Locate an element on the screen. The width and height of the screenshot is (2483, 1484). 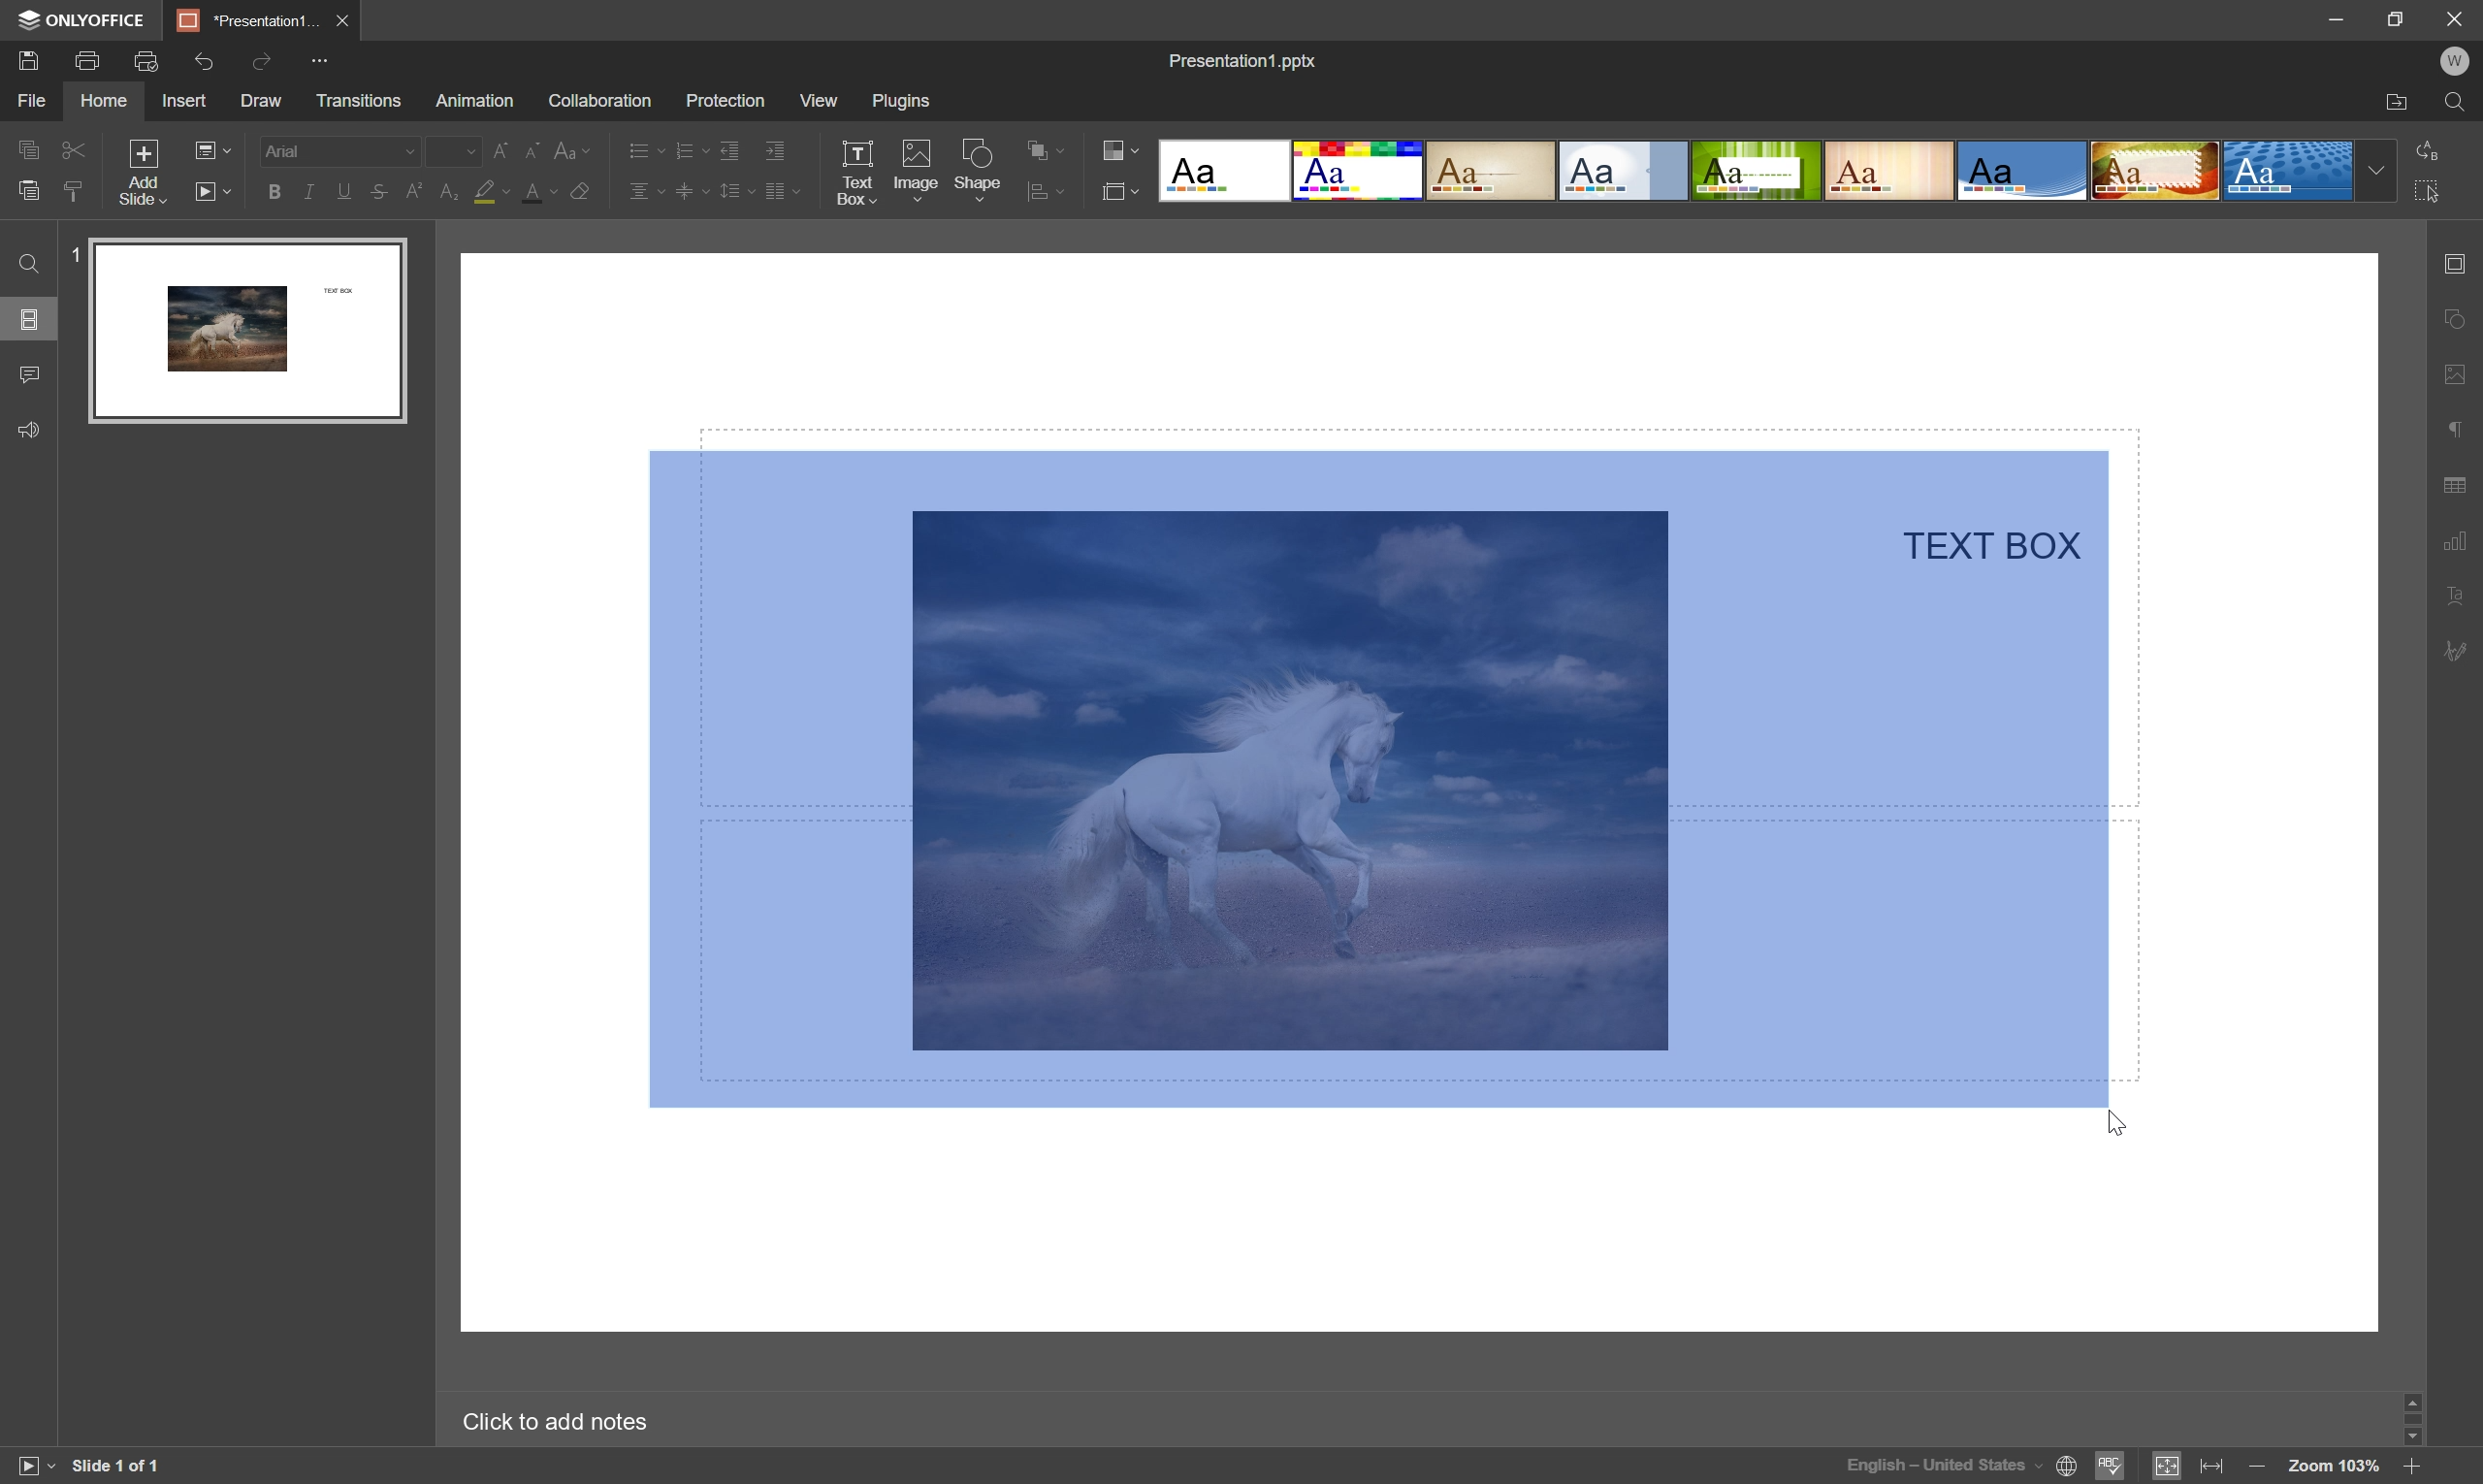
text box is located at coordinates (857, 173).